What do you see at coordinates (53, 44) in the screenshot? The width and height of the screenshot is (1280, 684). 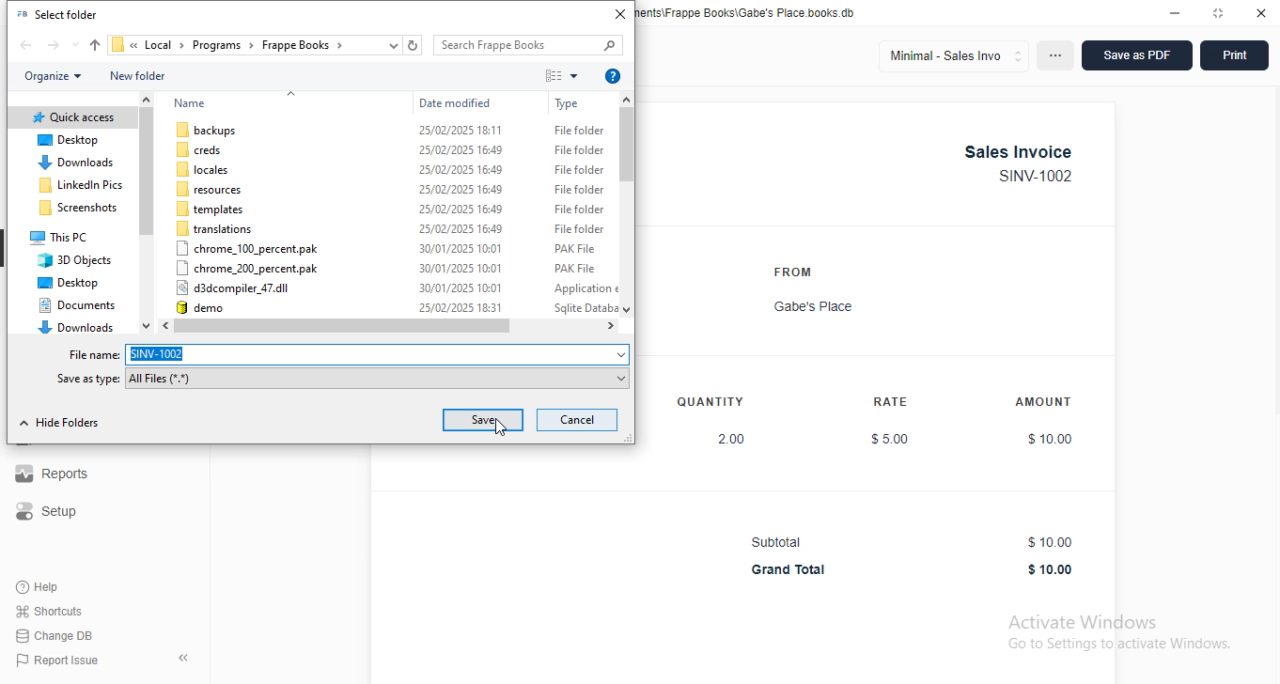 I see `forward` at bounding box center [53, 44].